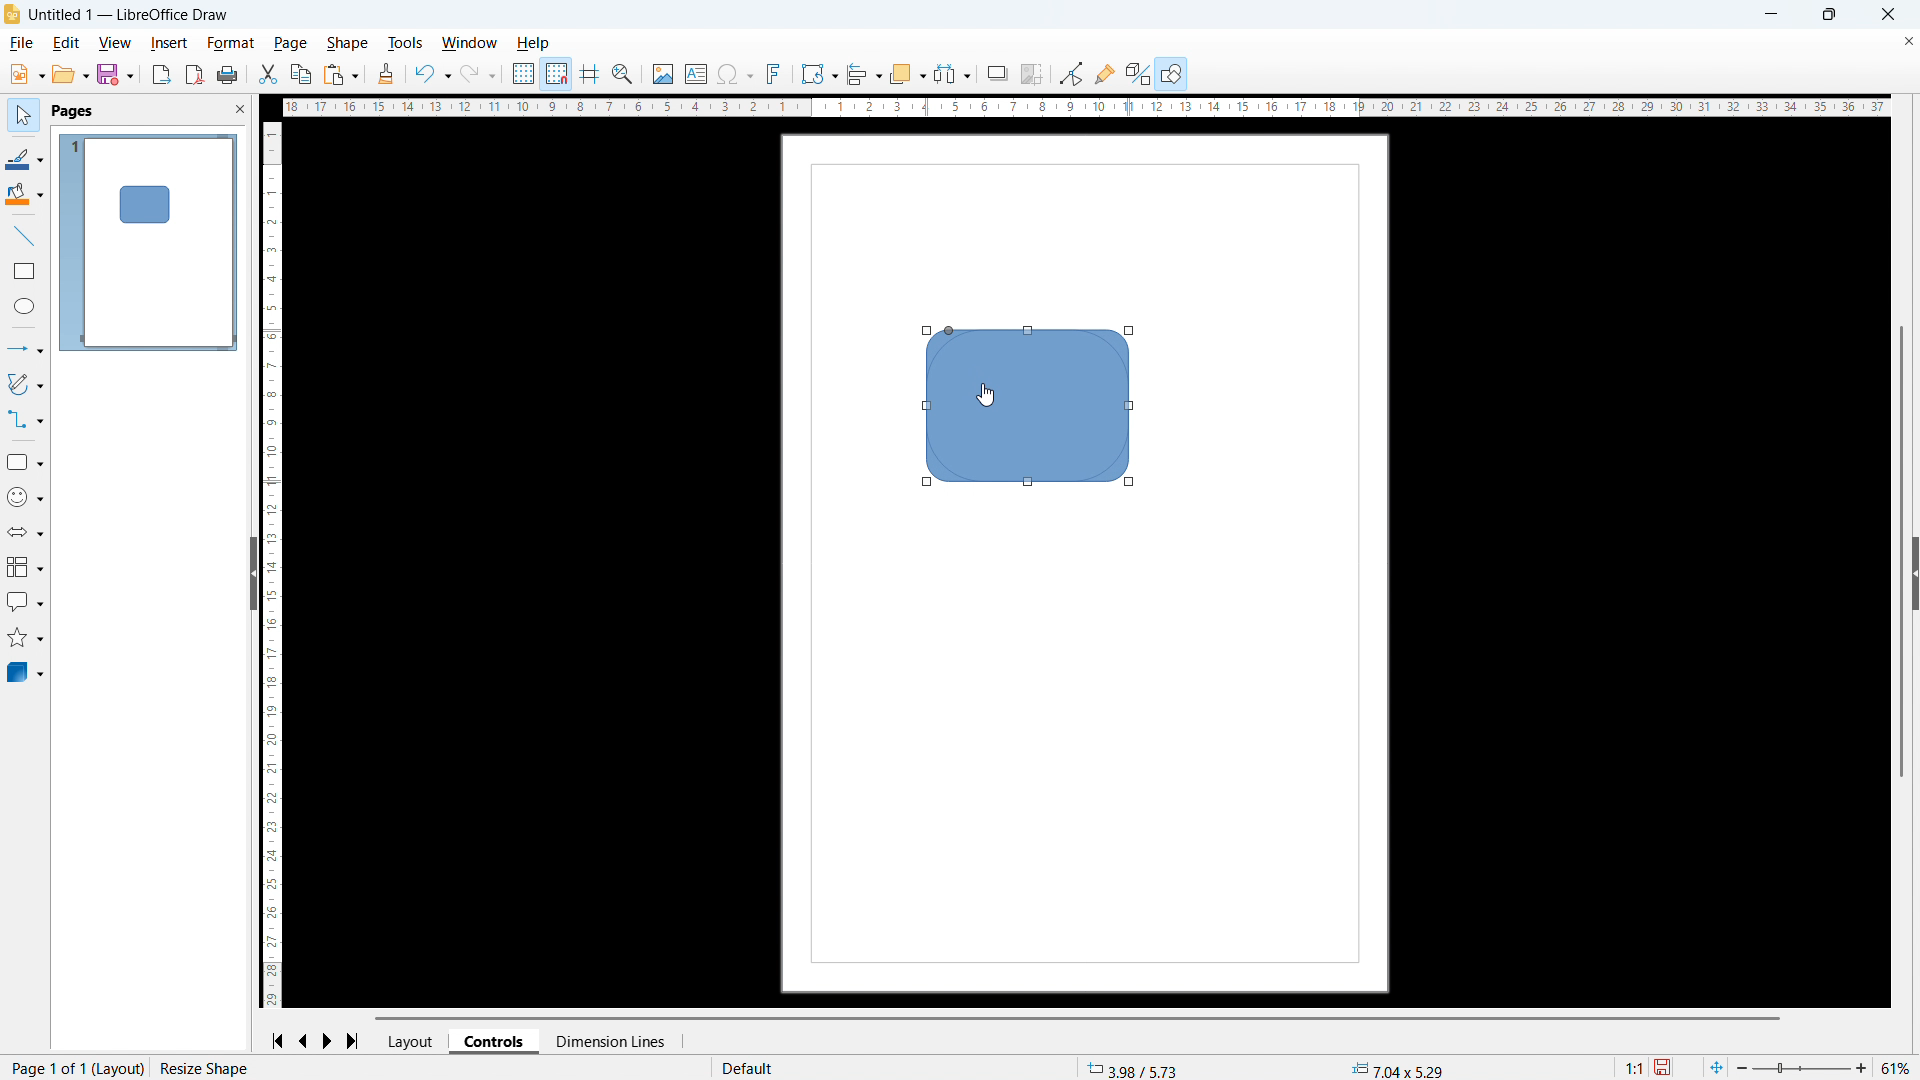  Describe the element at coordinates (1916, 572) in the screenshot. I see `Expand pane ` at that location.